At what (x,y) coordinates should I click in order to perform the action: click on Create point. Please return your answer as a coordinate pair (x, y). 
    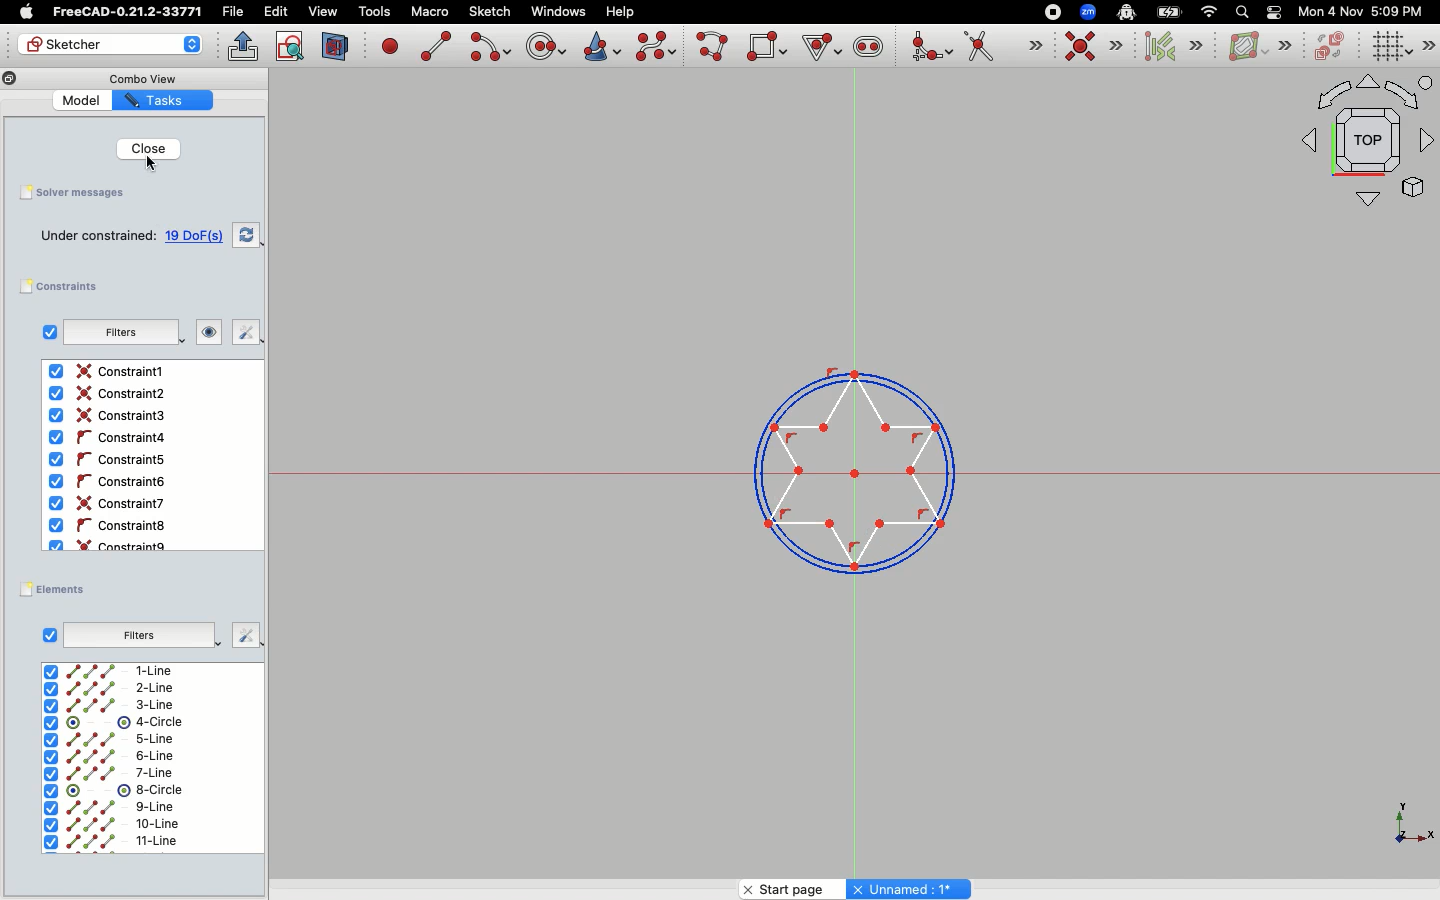
    Looking at the image, I should click on (391, 45).